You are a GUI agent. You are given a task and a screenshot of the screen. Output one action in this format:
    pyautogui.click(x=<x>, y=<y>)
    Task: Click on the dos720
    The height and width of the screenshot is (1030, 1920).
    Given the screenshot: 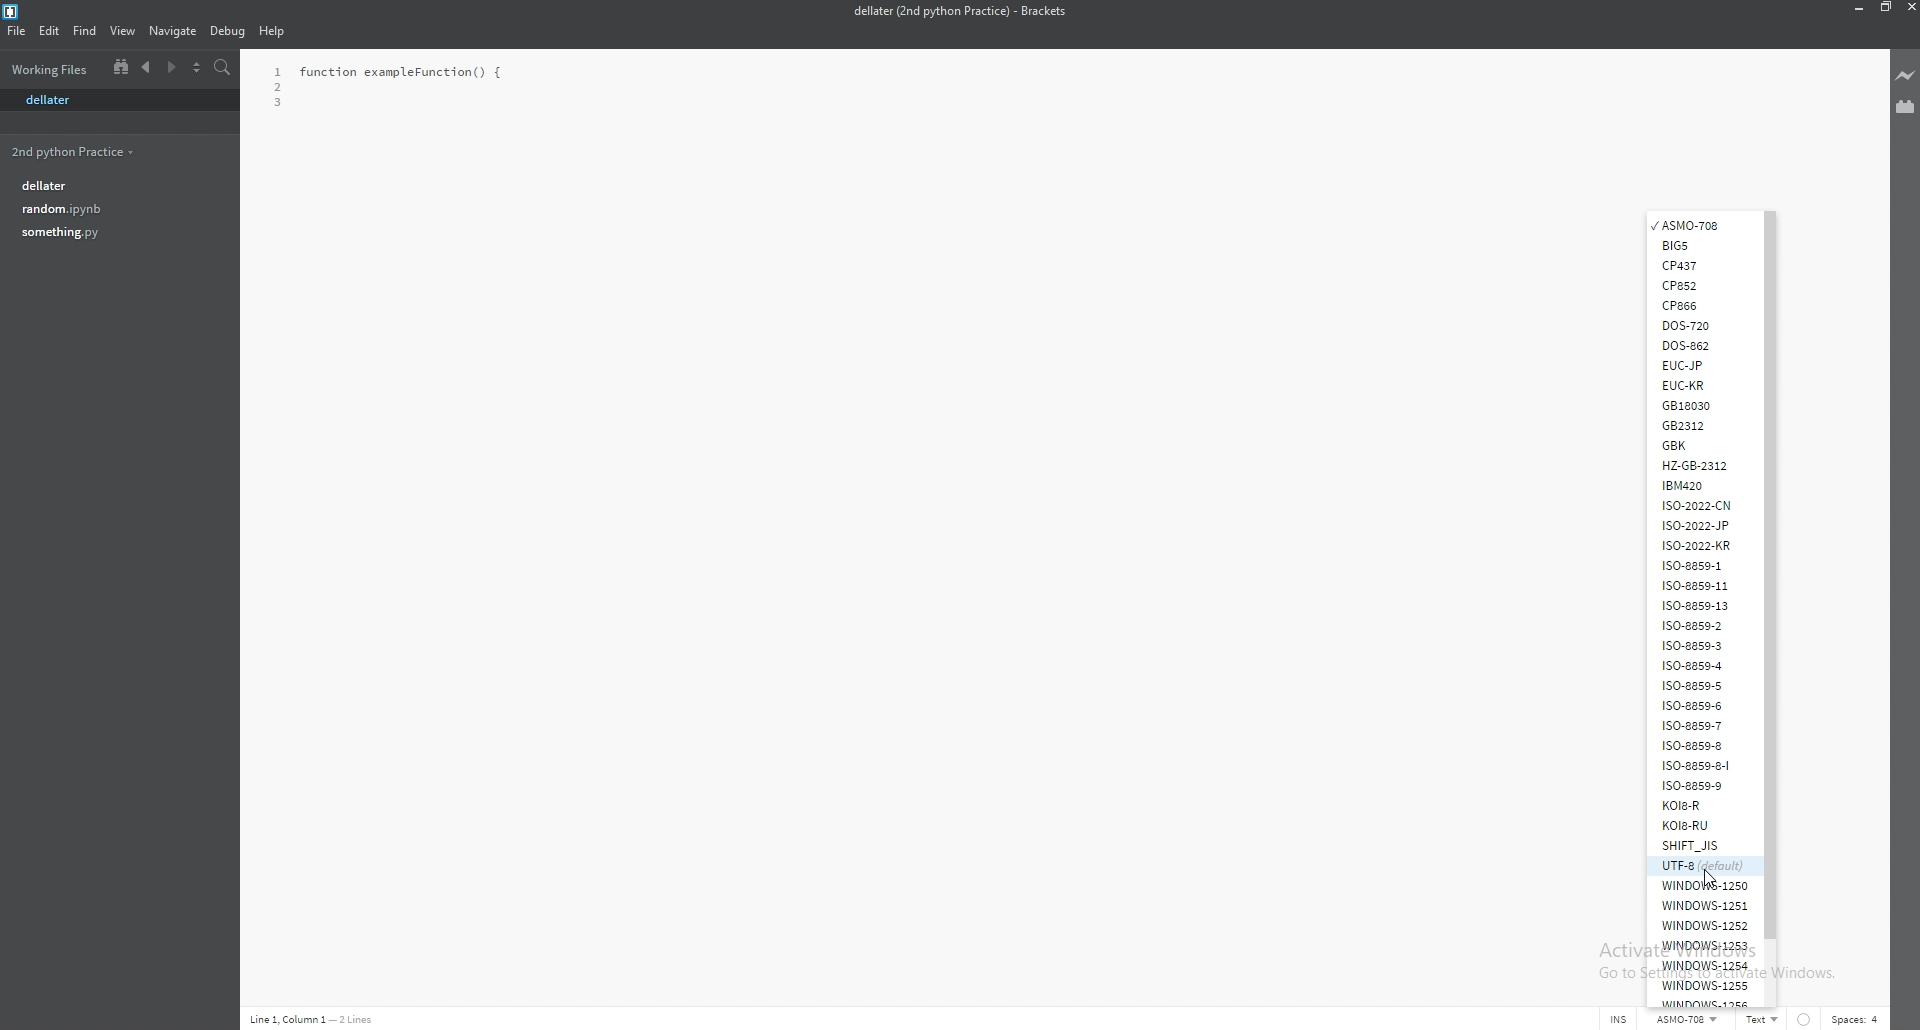 What is the action you would take?
    pyautogui.click(x=1702, y=325)
    